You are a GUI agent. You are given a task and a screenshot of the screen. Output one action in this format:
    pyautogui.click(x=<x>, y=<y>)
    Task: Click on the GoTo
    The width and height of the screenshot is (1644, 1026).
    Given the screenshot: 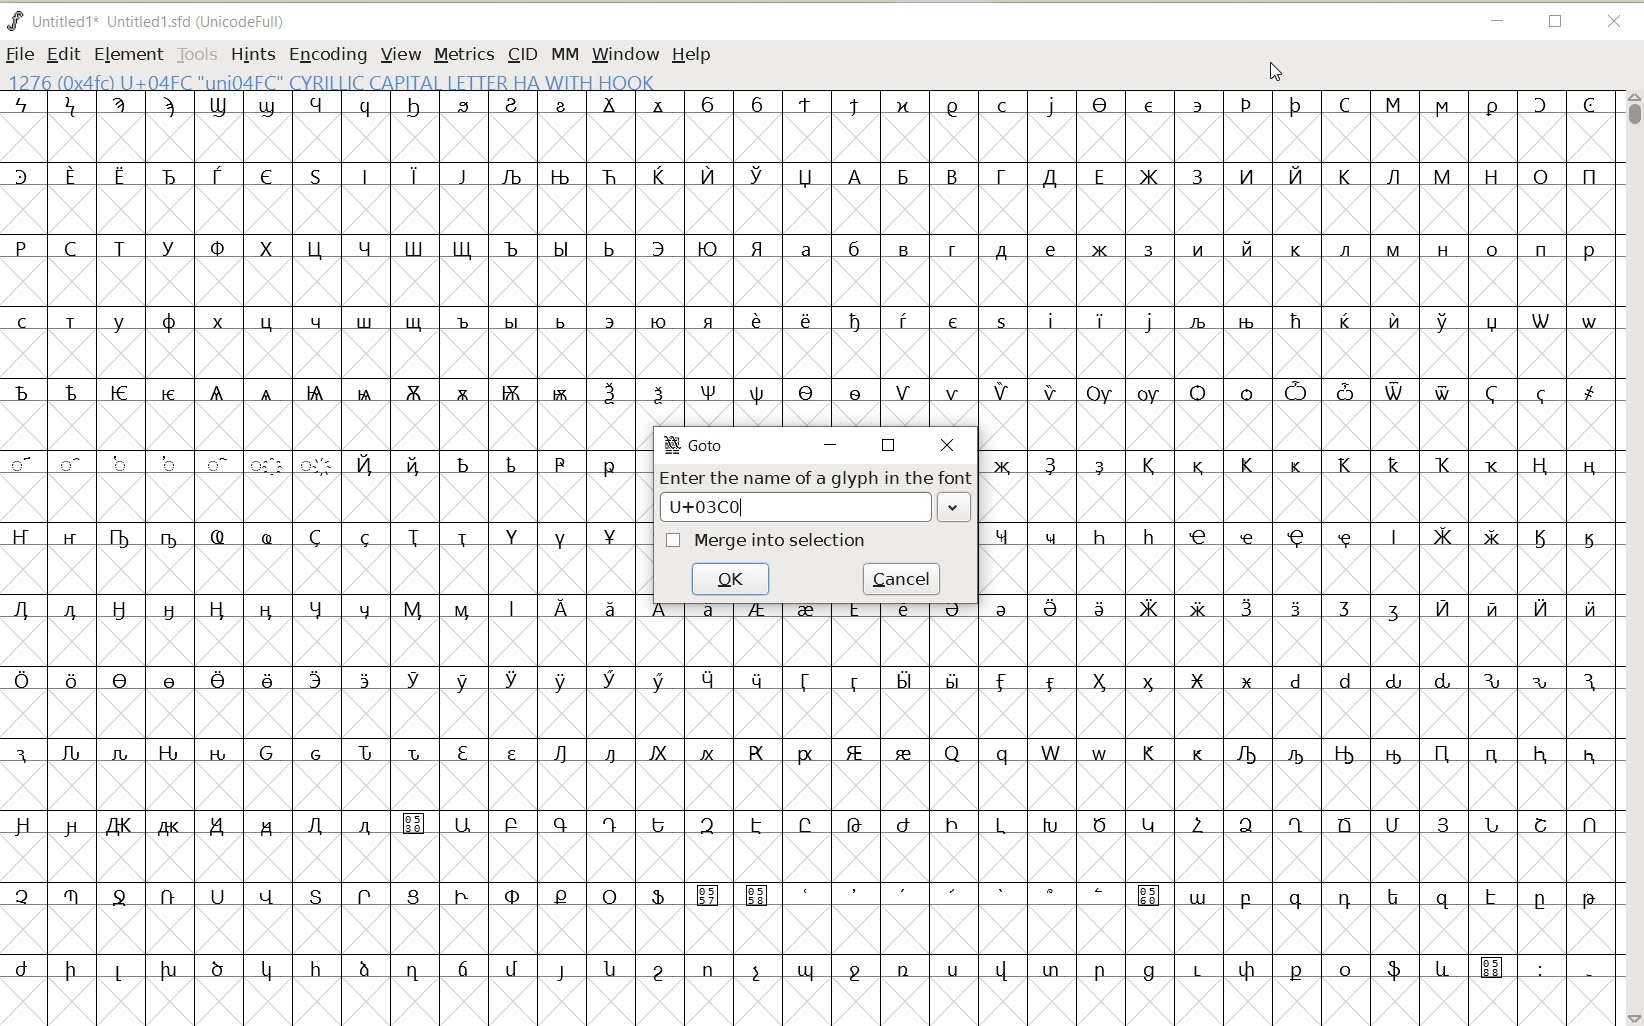 What is the action you would take?
    pyautogui.click(x=697, y=445)
    